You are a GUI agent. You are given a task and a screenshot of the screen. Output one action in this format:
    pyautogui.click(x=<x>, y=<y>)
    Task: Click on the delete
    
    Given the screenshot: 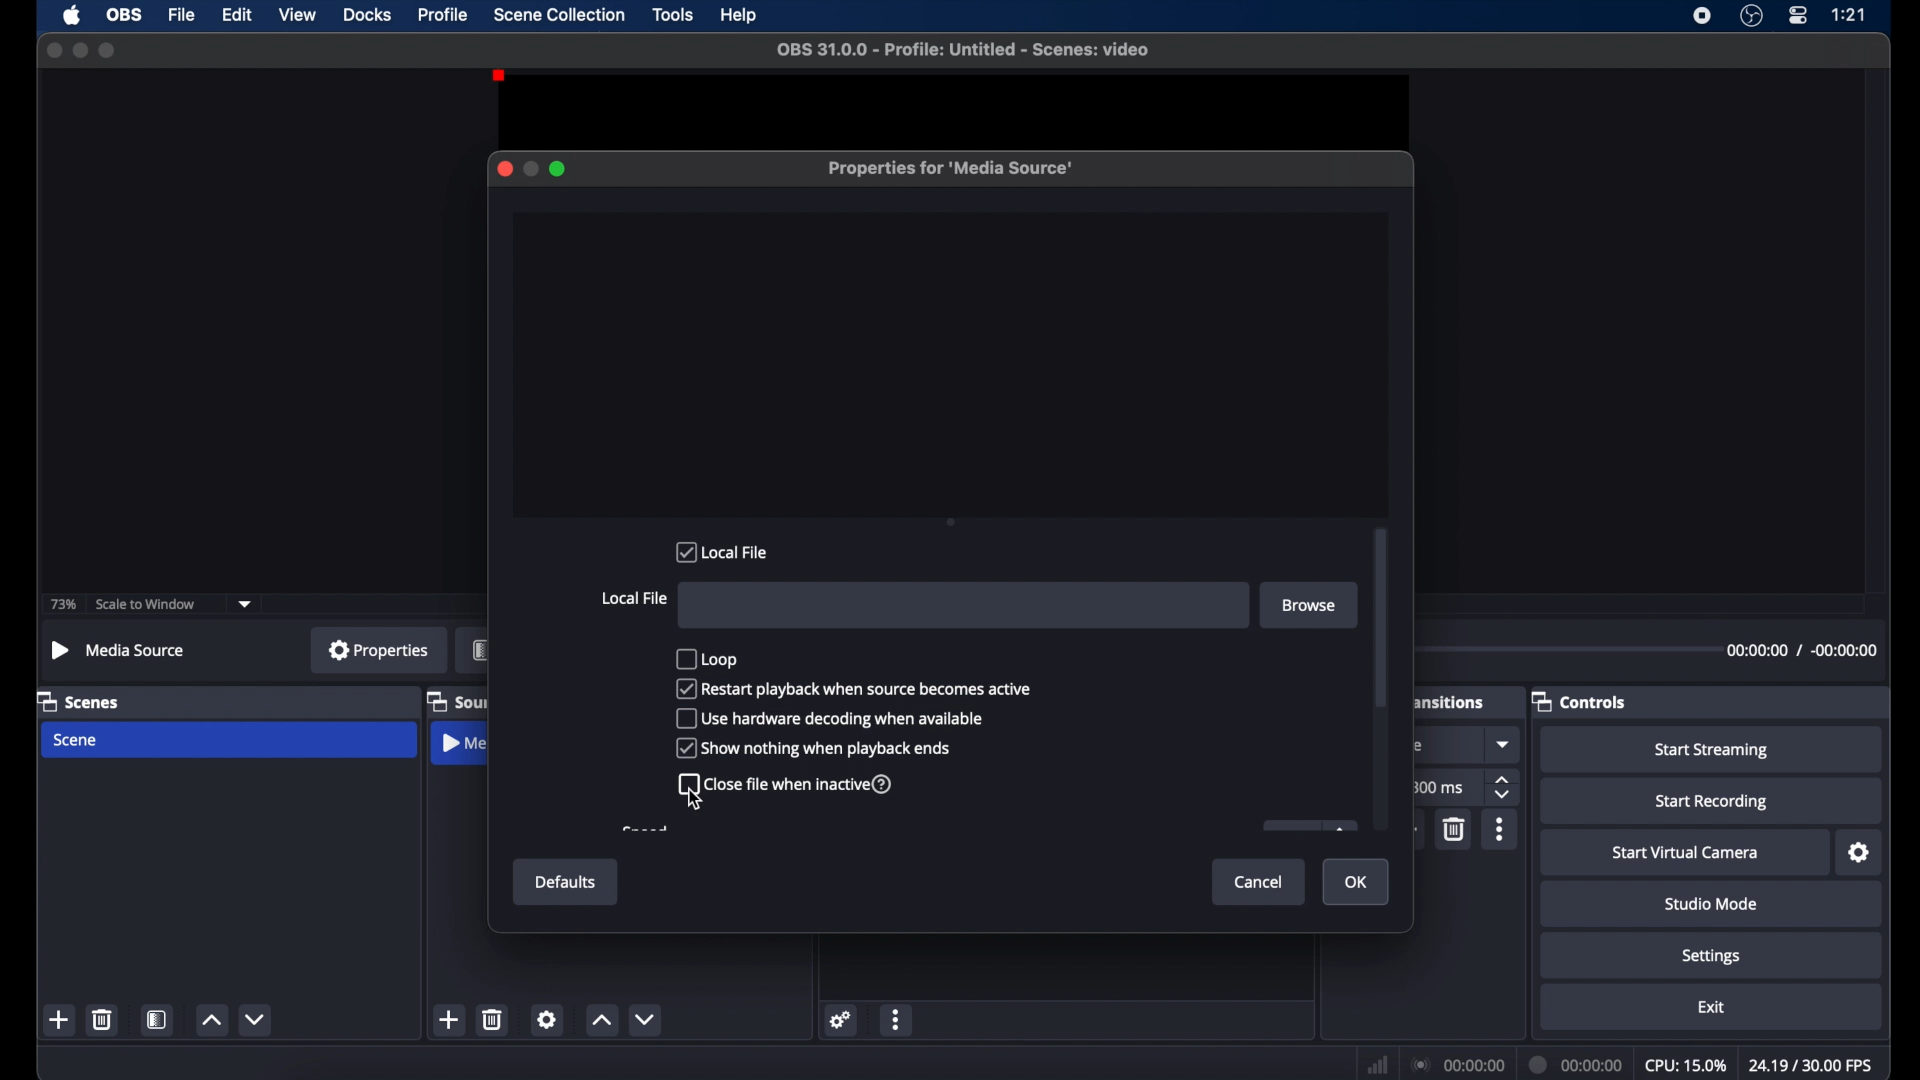 What is the action you would take?
    pyautogui.click(x=101, y=1019)
    